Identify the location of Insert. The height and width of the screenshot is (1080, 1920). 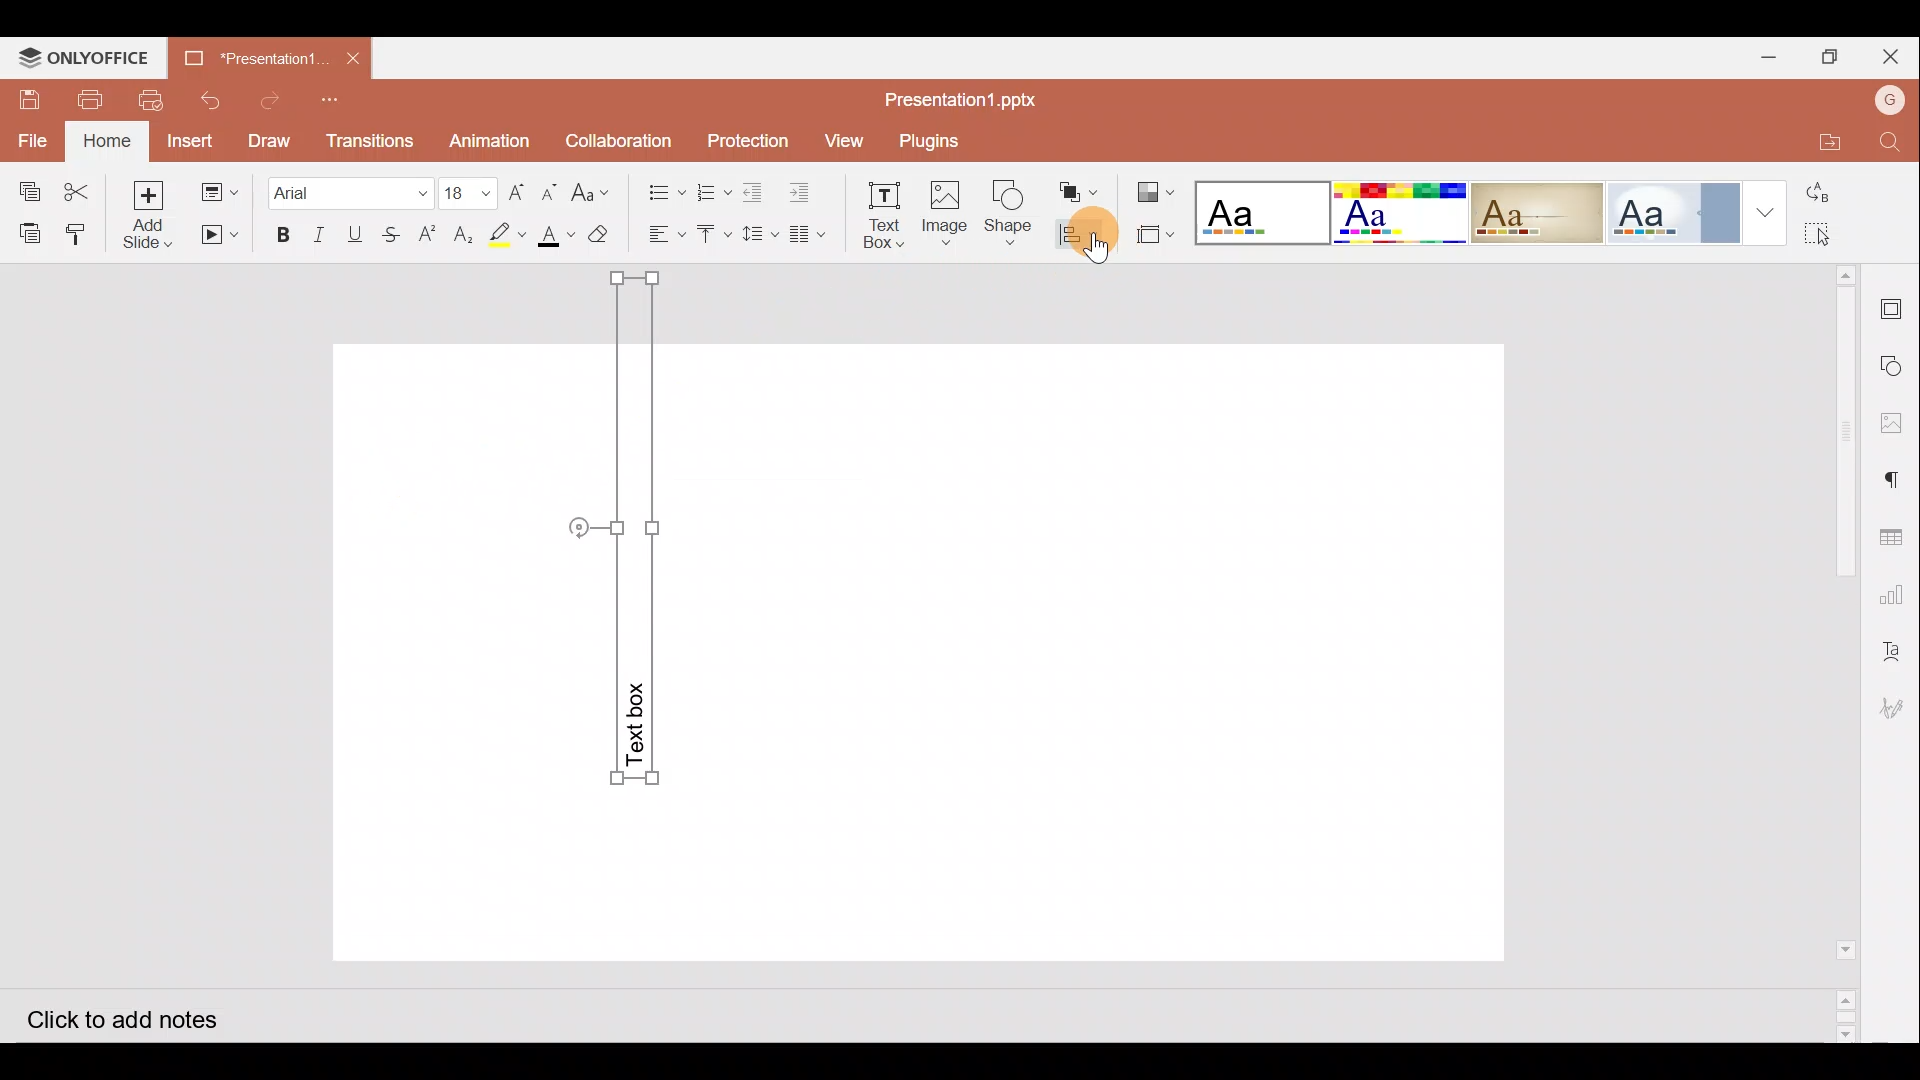
(190, 141).